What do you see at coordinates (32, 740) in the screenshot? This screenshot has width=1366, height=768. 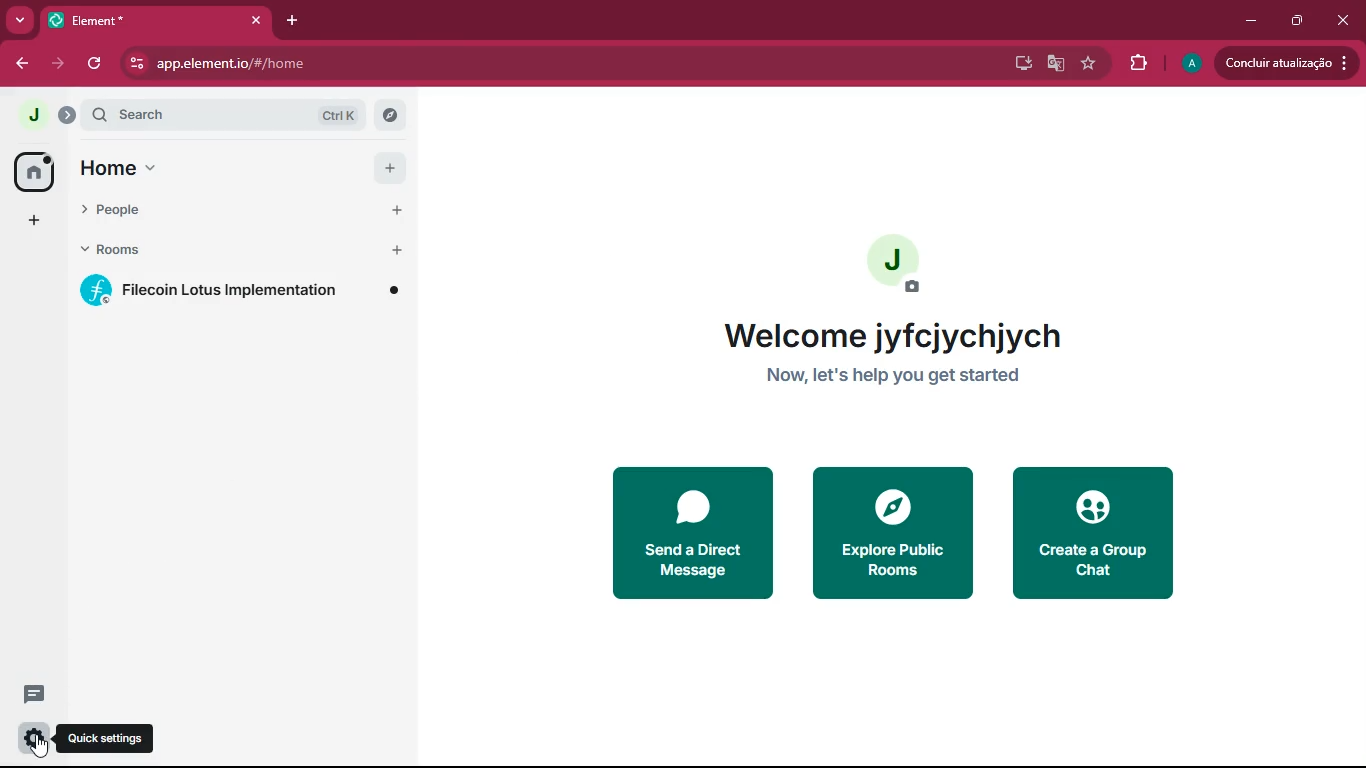 I see `quick settings` at bounding box center [32, 740].